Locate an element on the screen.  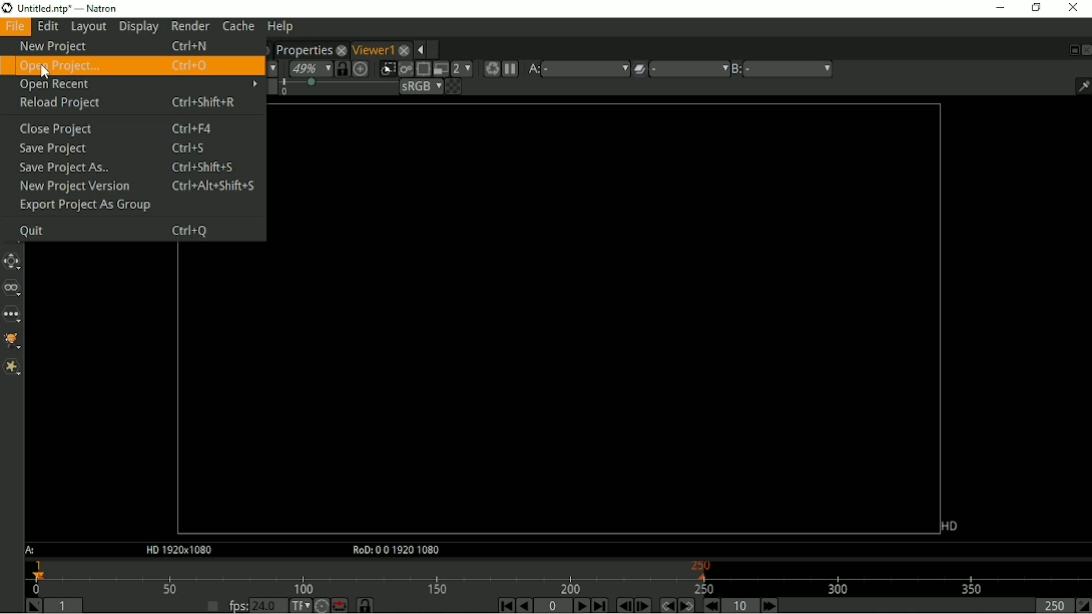
Set playback in point is located at coordinates (33, 605).